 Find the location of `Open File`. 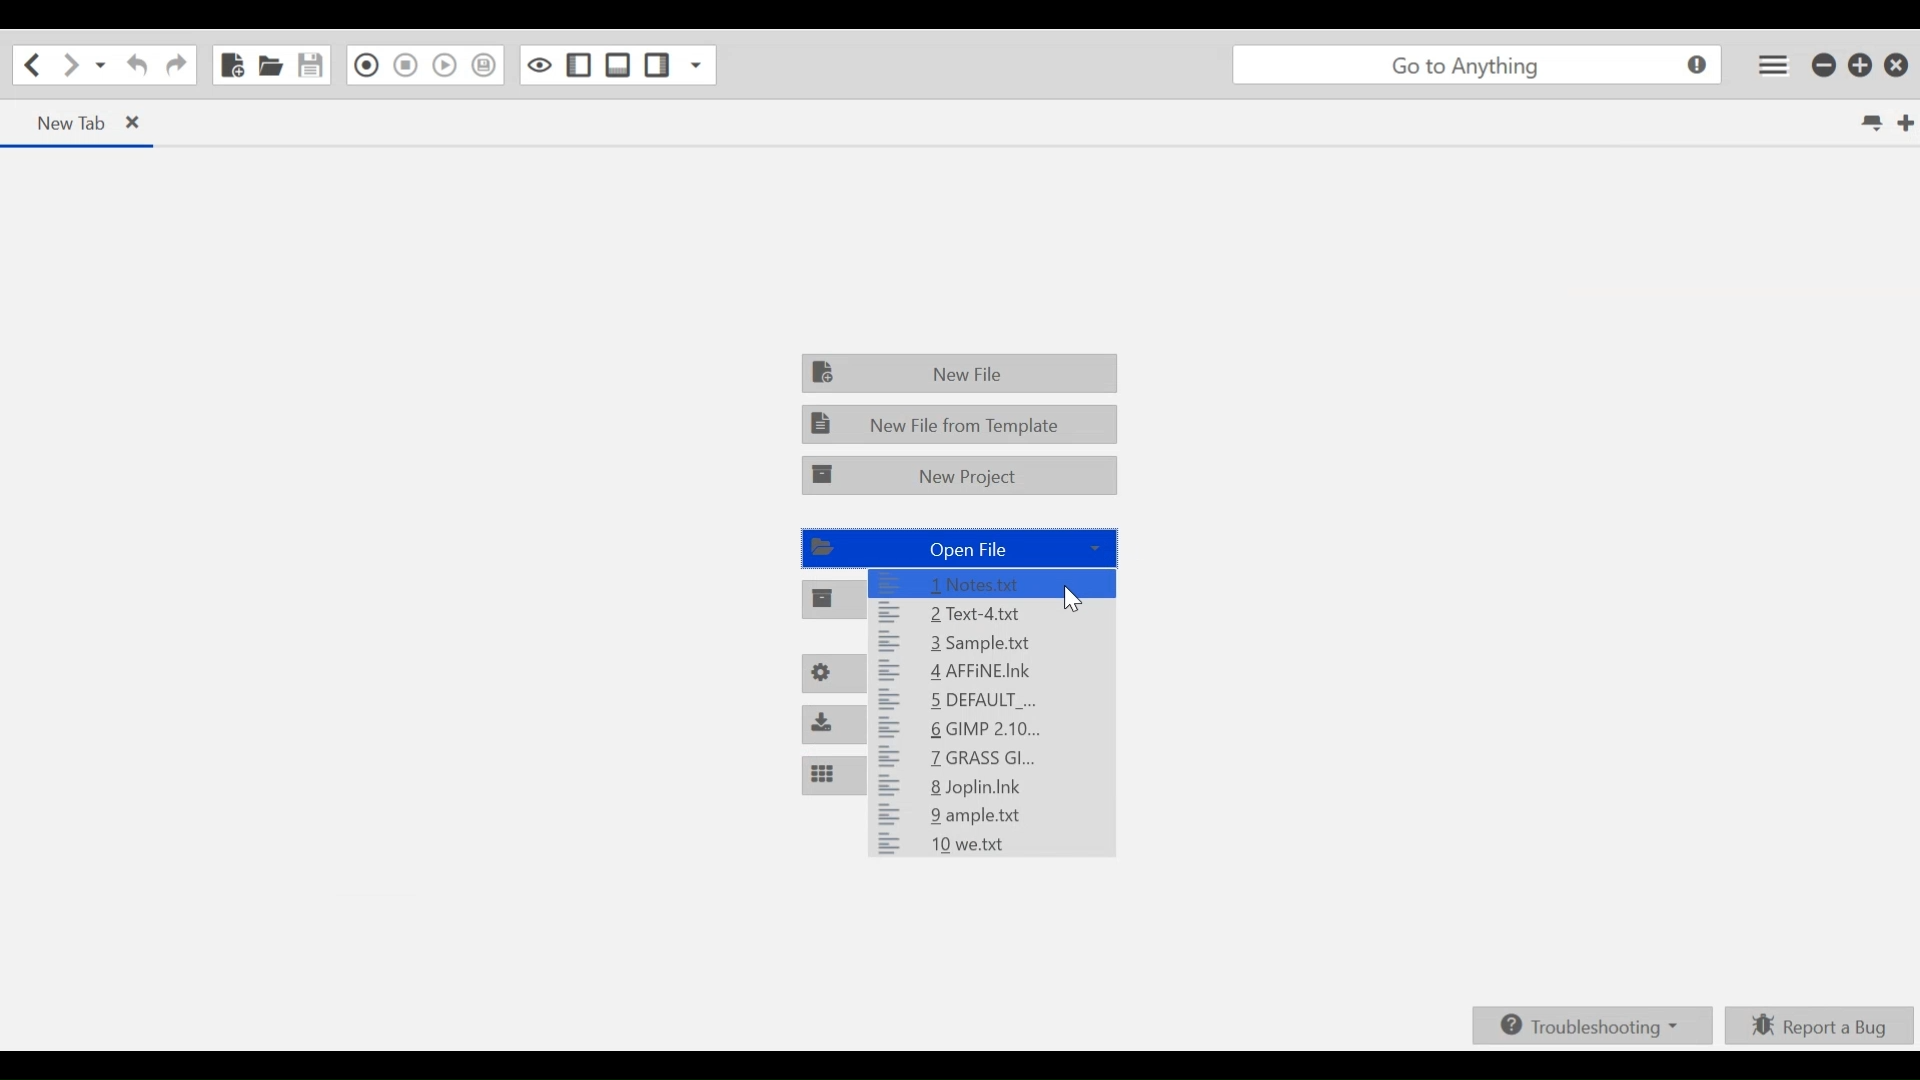

Open File is located at coordinates (957, 549).